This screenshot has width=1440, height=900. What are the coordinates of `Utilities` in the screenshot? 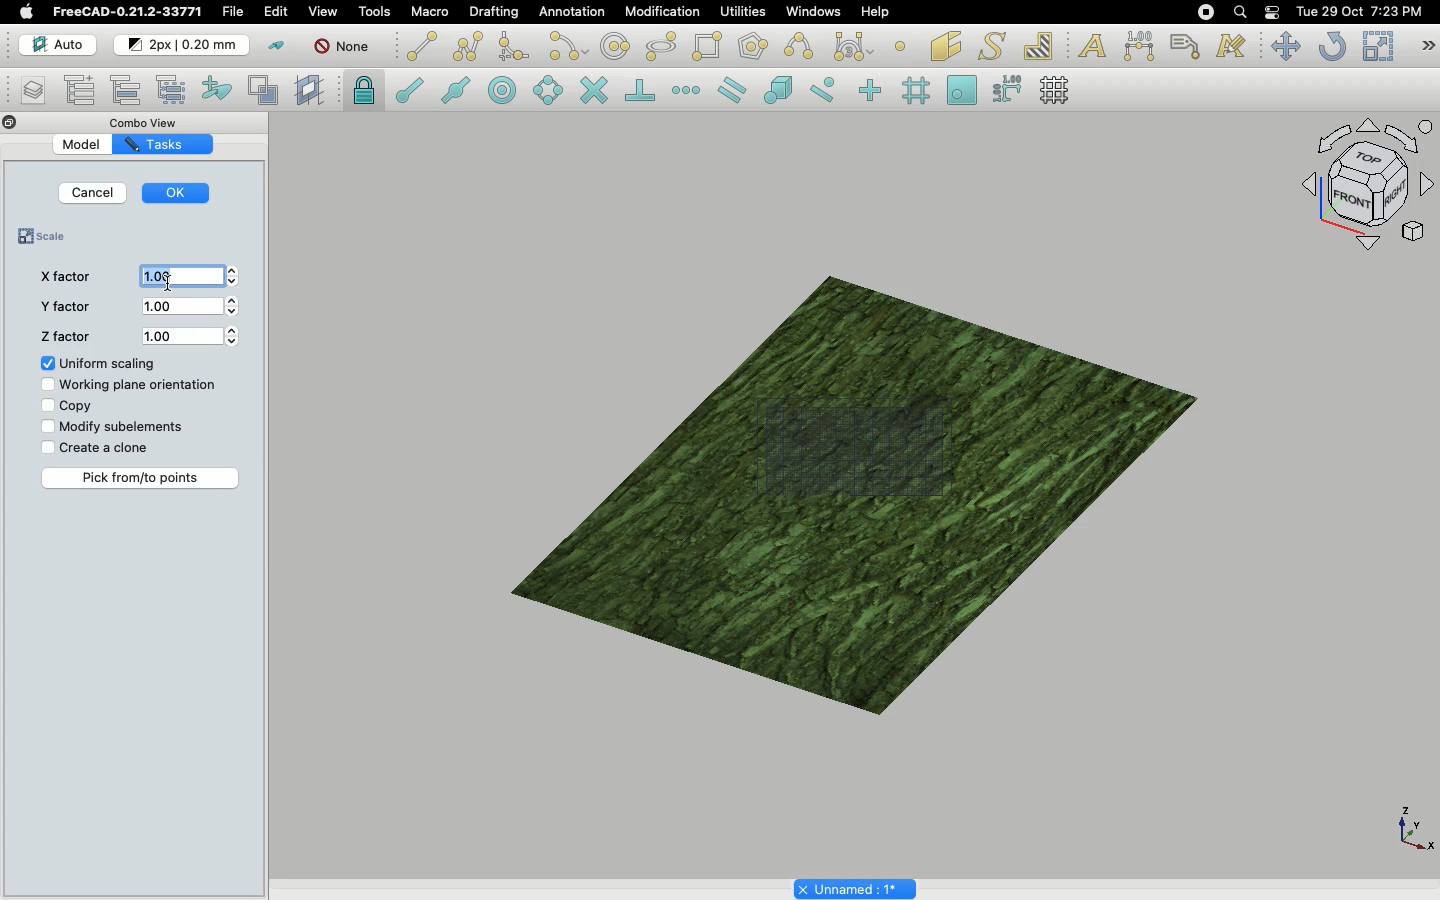 It's located at (739, 12).